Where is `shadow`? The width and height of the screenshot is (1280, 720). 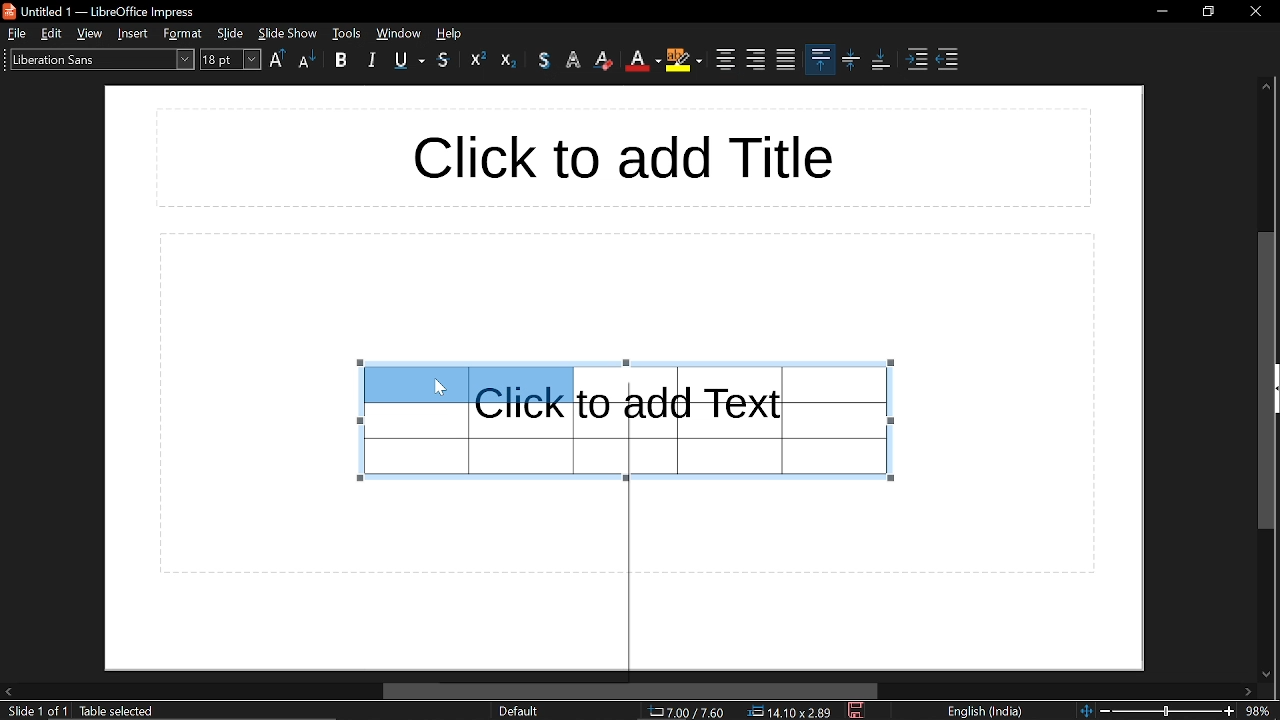
shadow is located at coordinates (544, 60).